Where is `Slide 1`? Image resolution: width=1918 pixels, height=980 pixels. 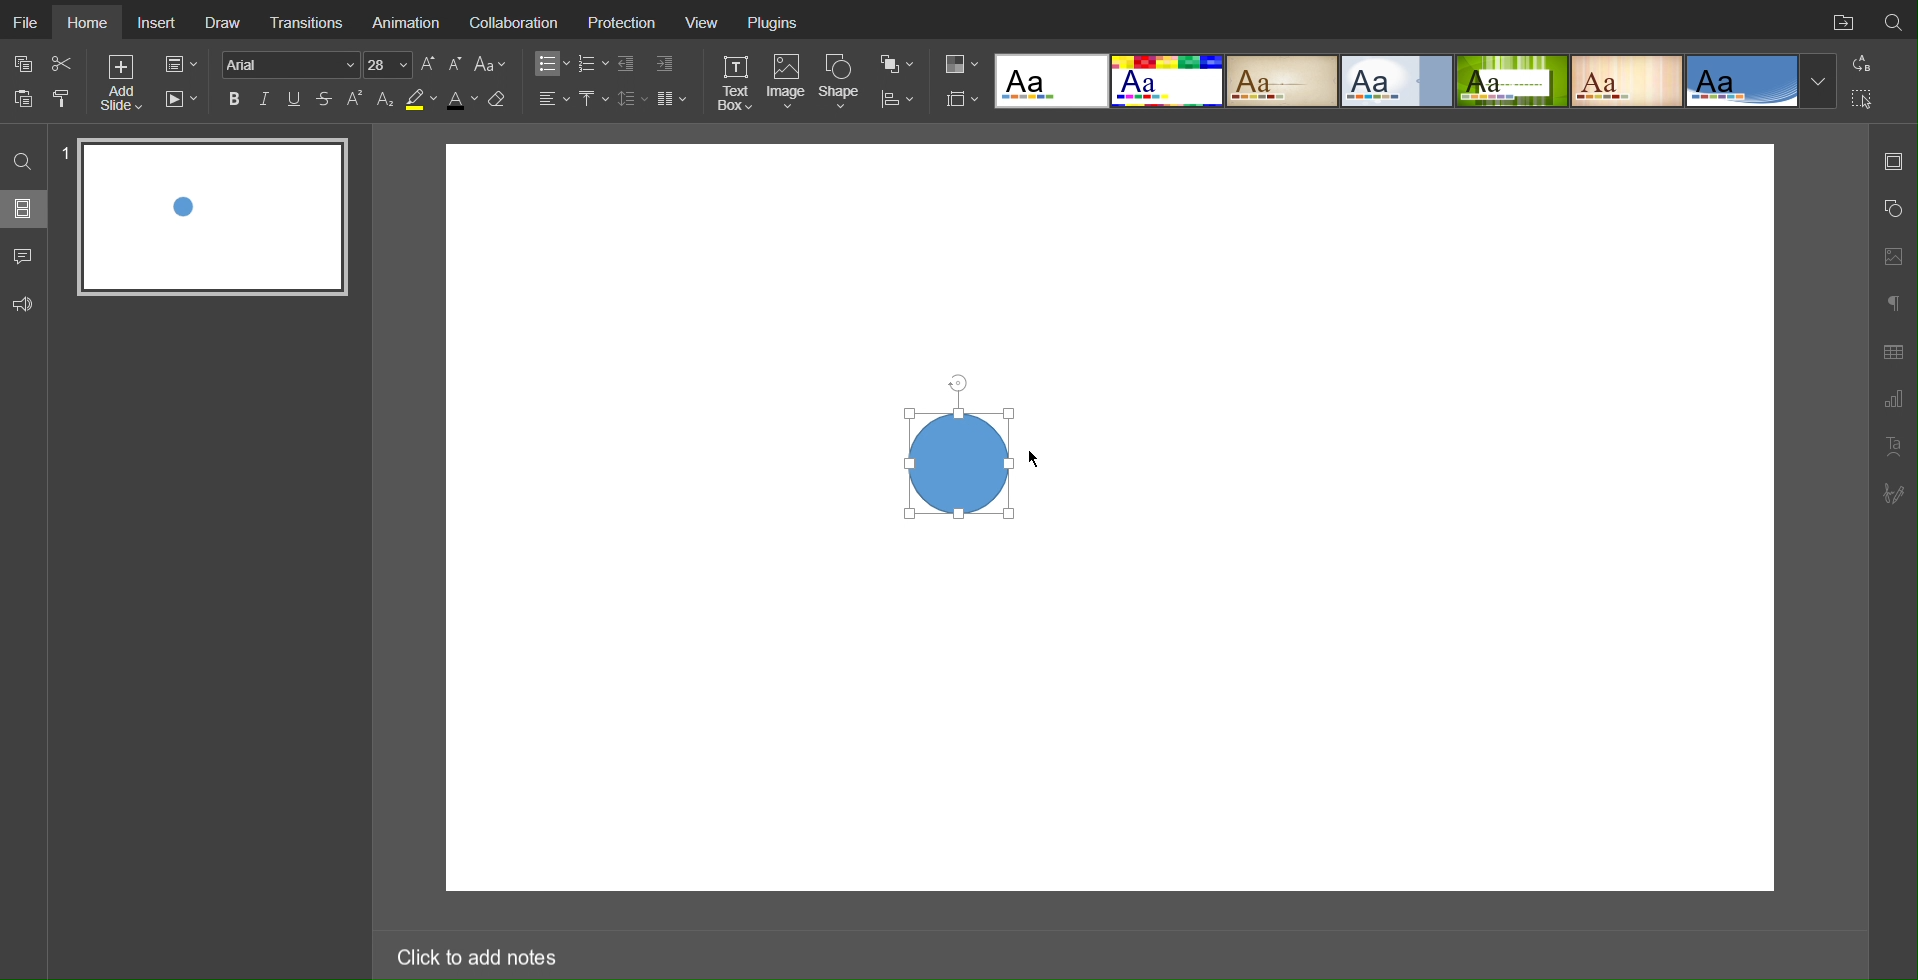 Slide 1 is located at coordinates (214, 217).